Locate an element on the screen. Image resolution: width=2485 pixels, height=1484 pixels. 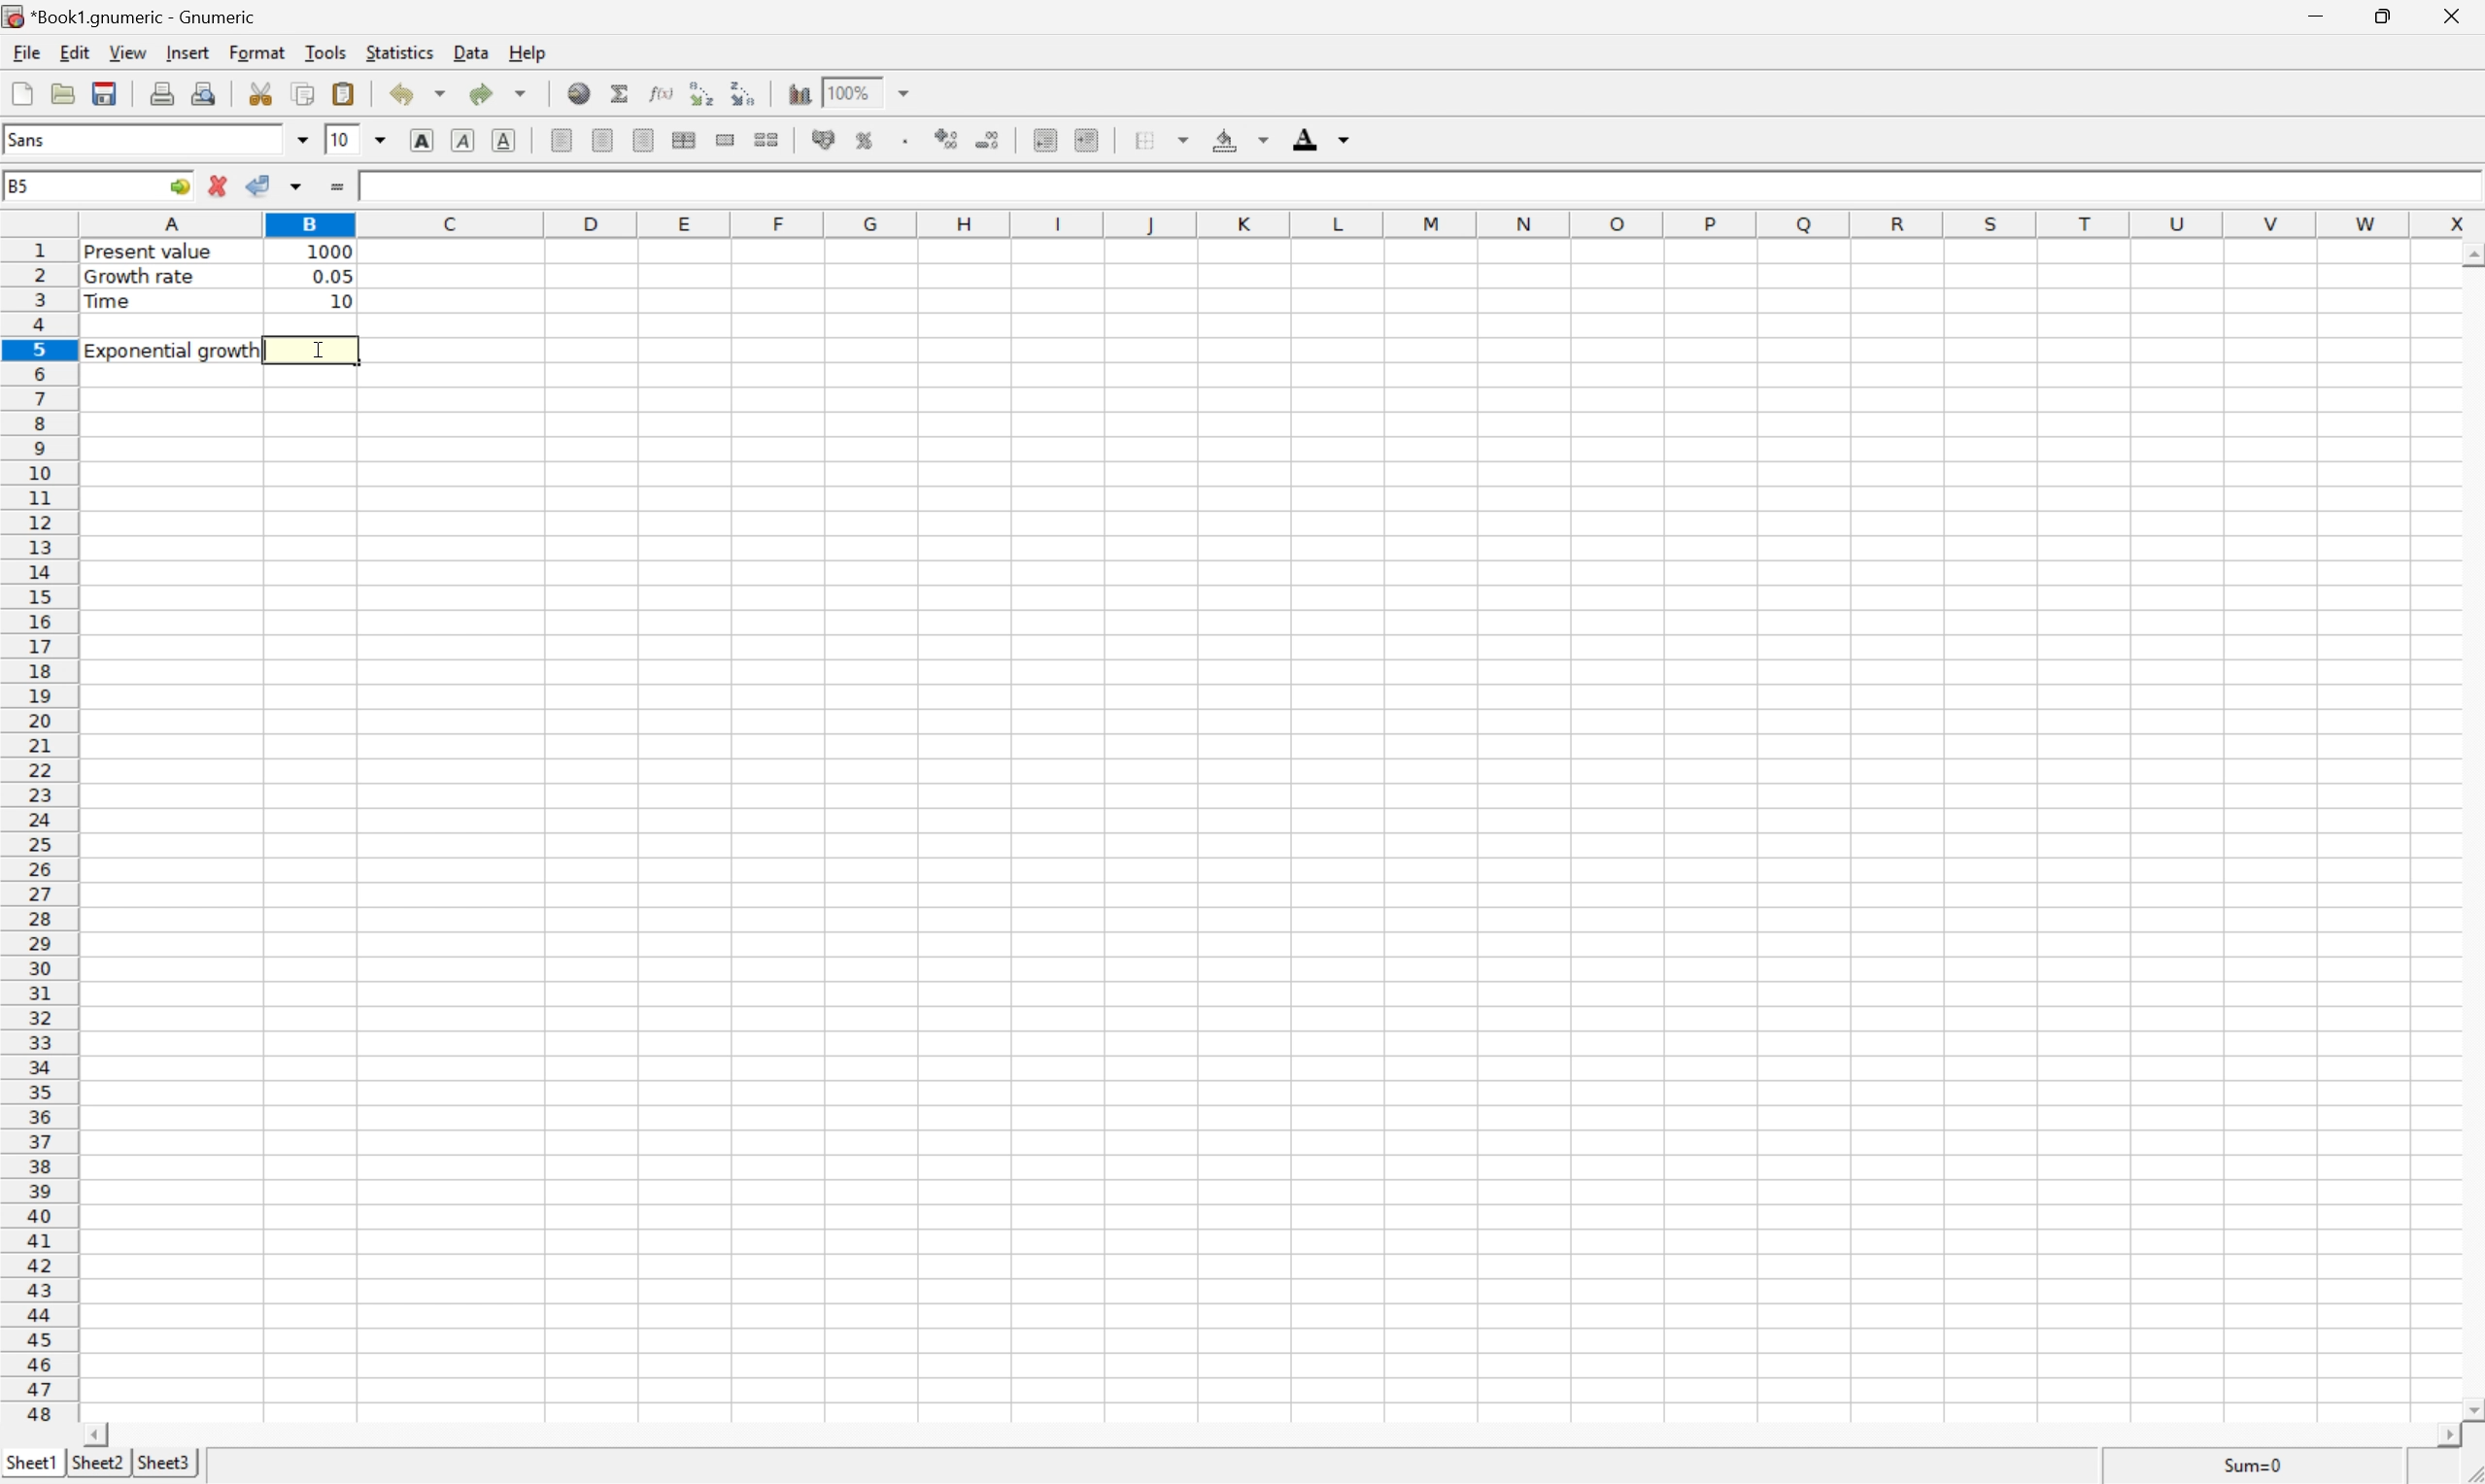
Center horizontally across selection is located at coordinates (684, 139).